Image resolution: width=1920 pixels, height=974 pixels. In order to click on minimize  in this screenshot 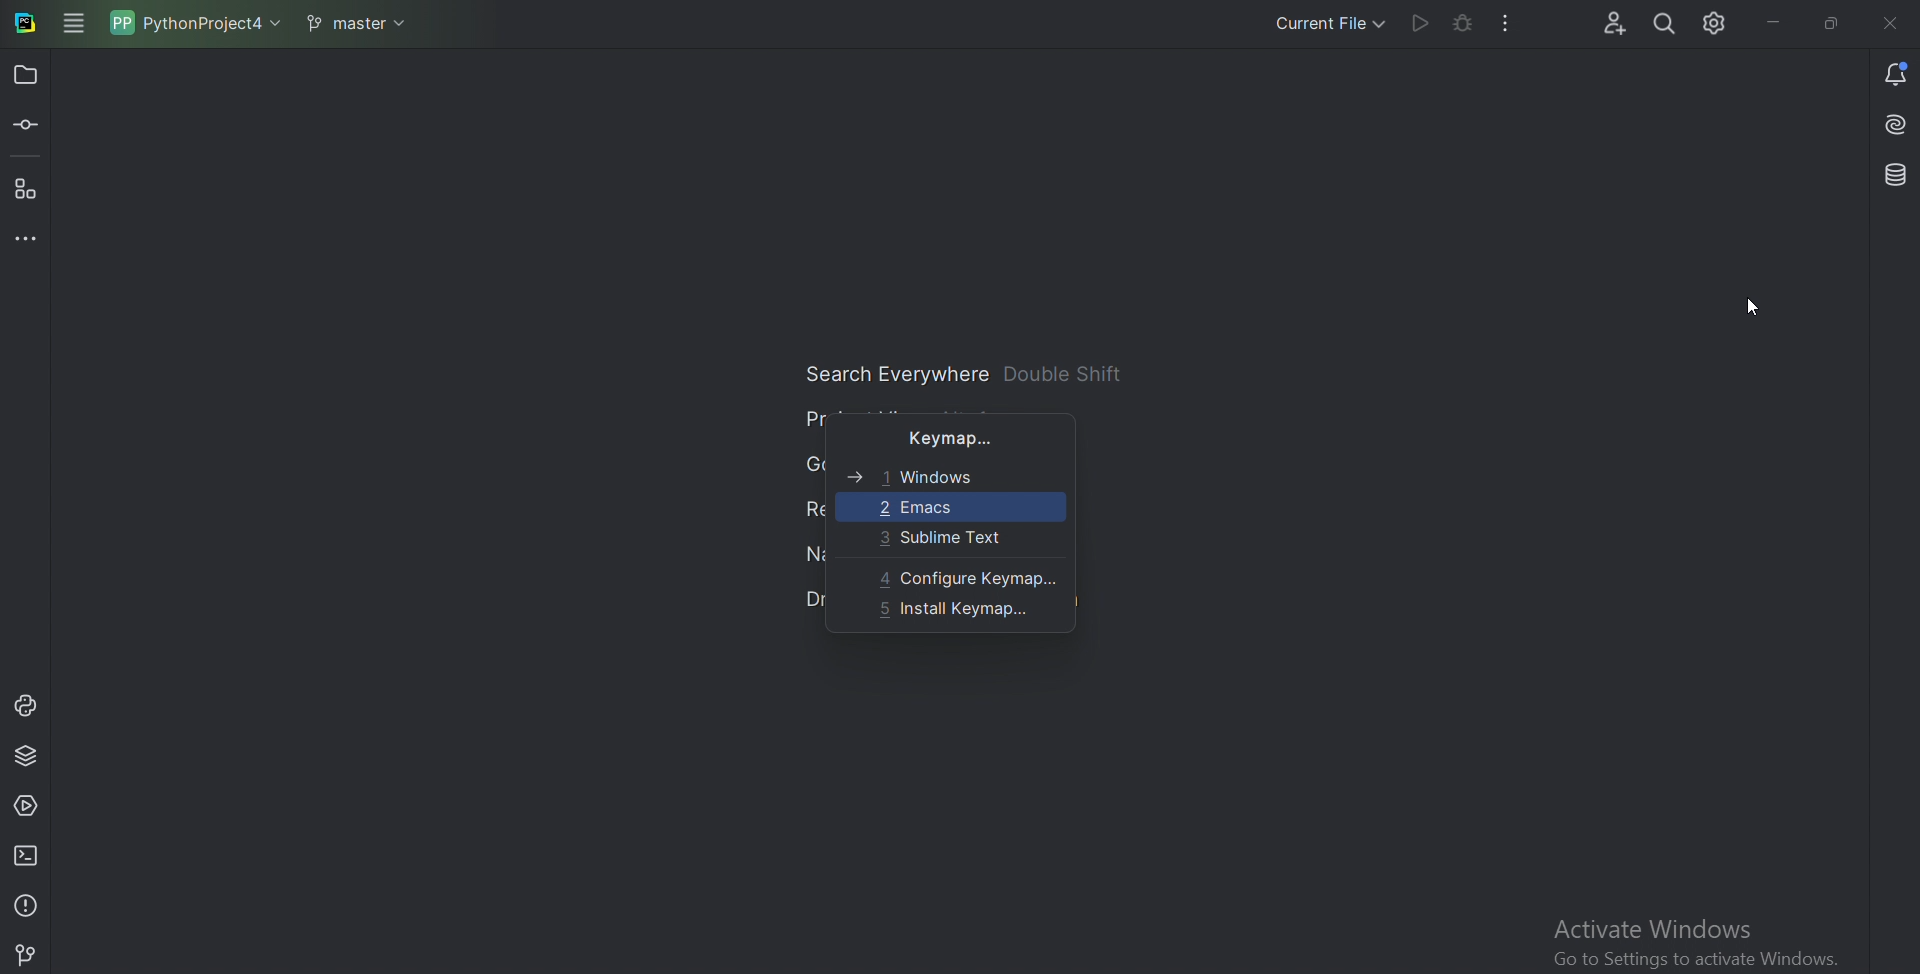, I will do `click(1774, 21)`.